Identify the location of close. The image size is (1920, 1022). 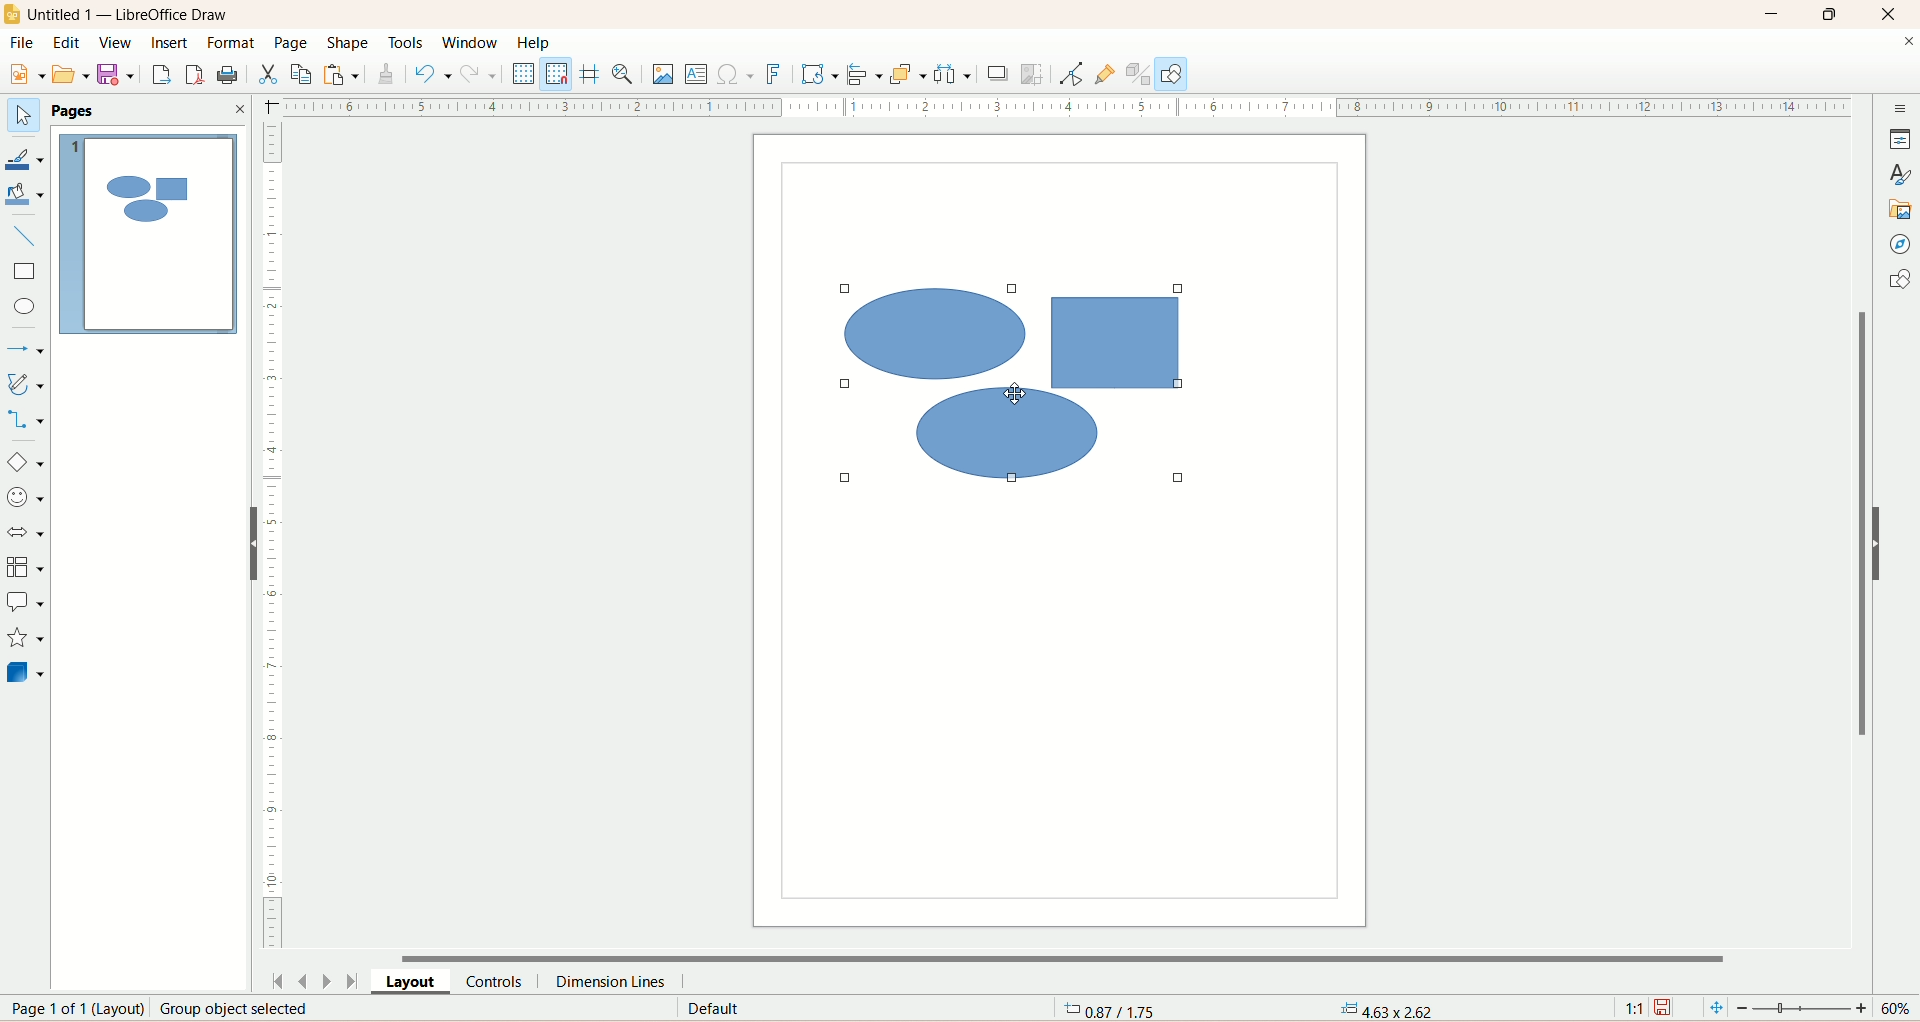
(1903, 43).